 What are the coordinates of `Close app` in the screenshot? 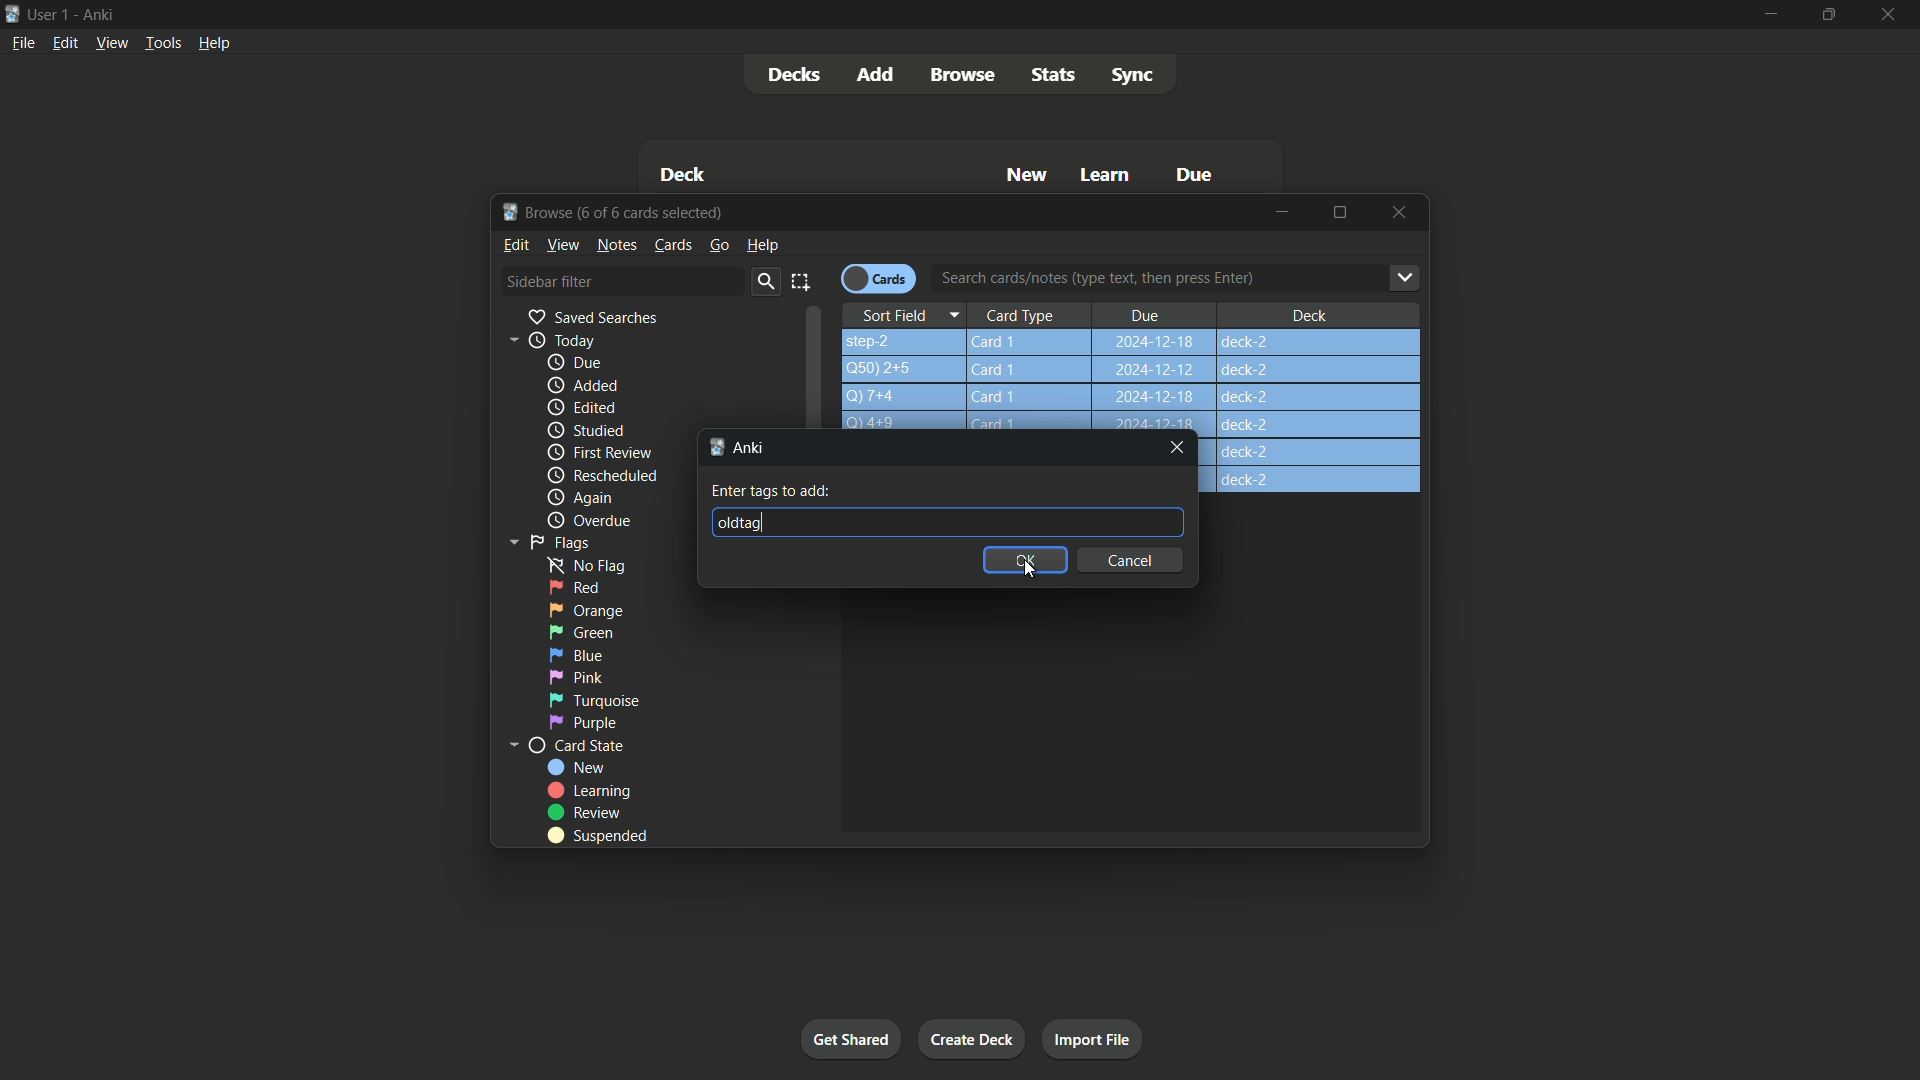 It's located at (1894, 14).